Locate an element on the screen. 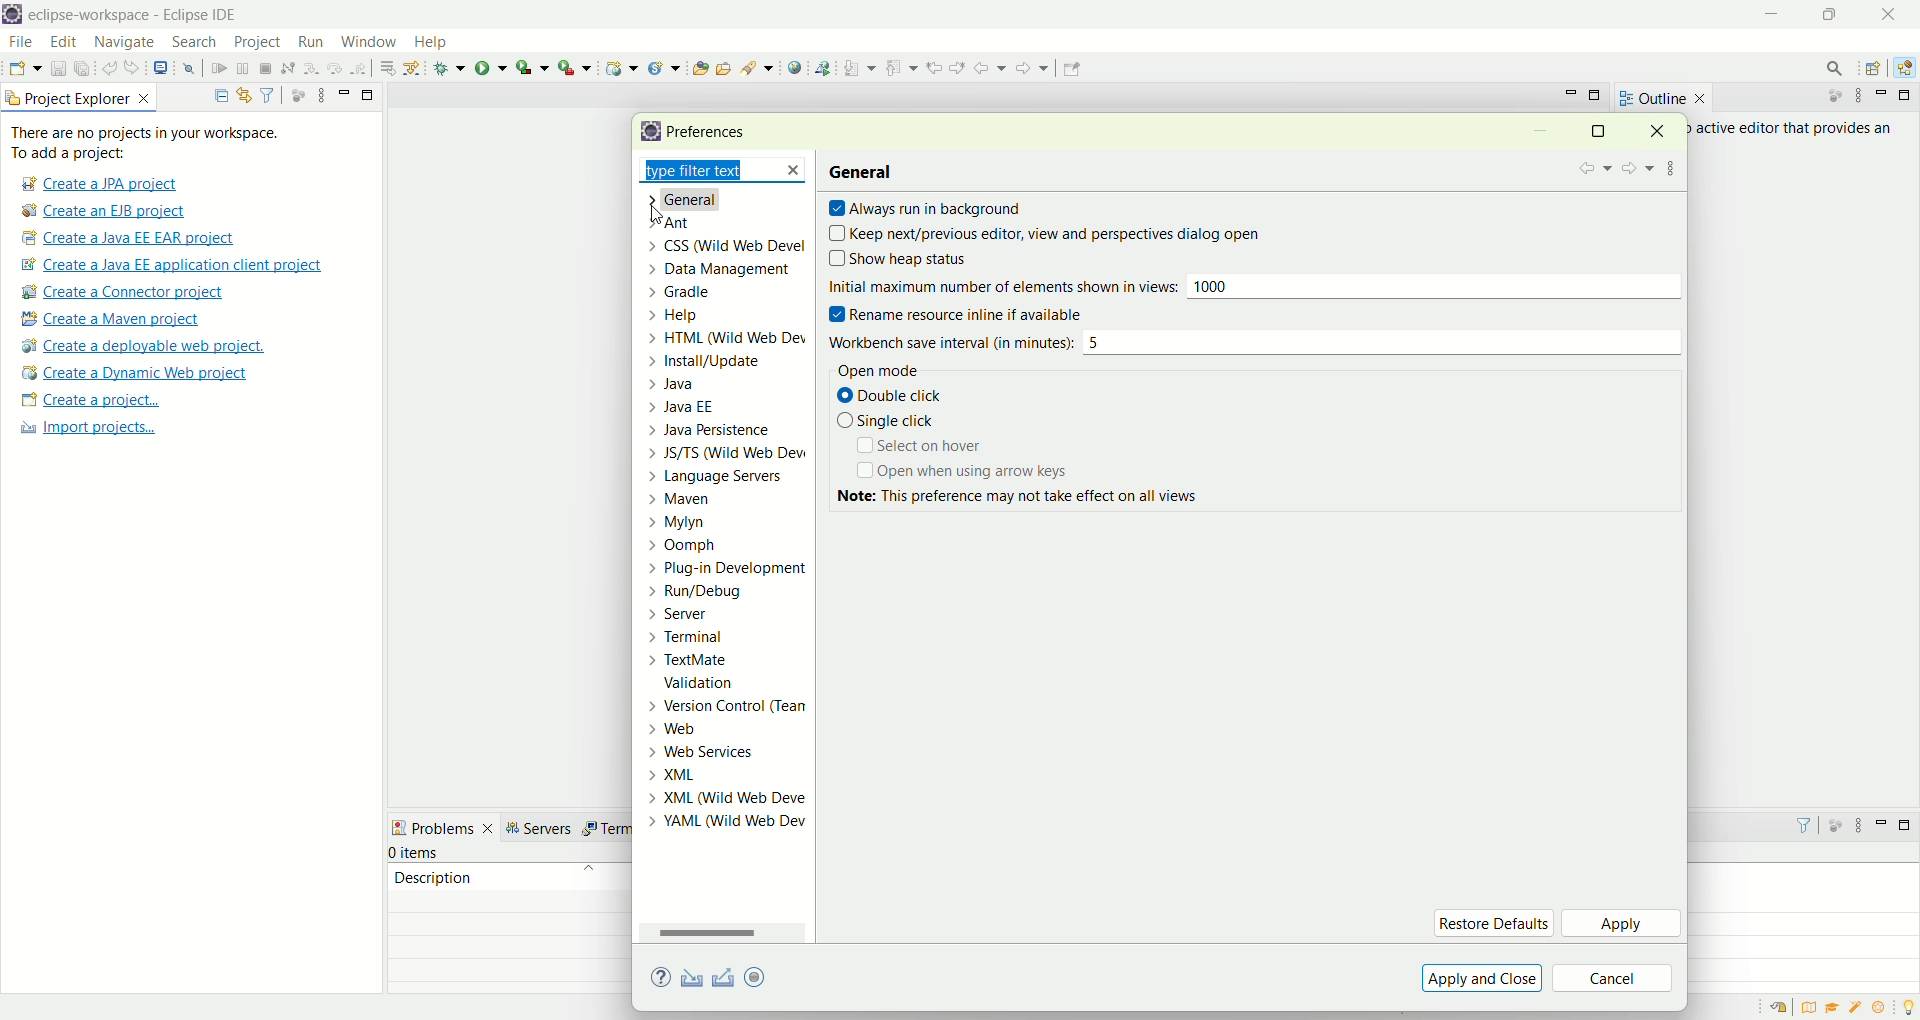 Image resolution: width=1920 pixels, height=1020 pixels. double click is located at coordinates (893, 398).